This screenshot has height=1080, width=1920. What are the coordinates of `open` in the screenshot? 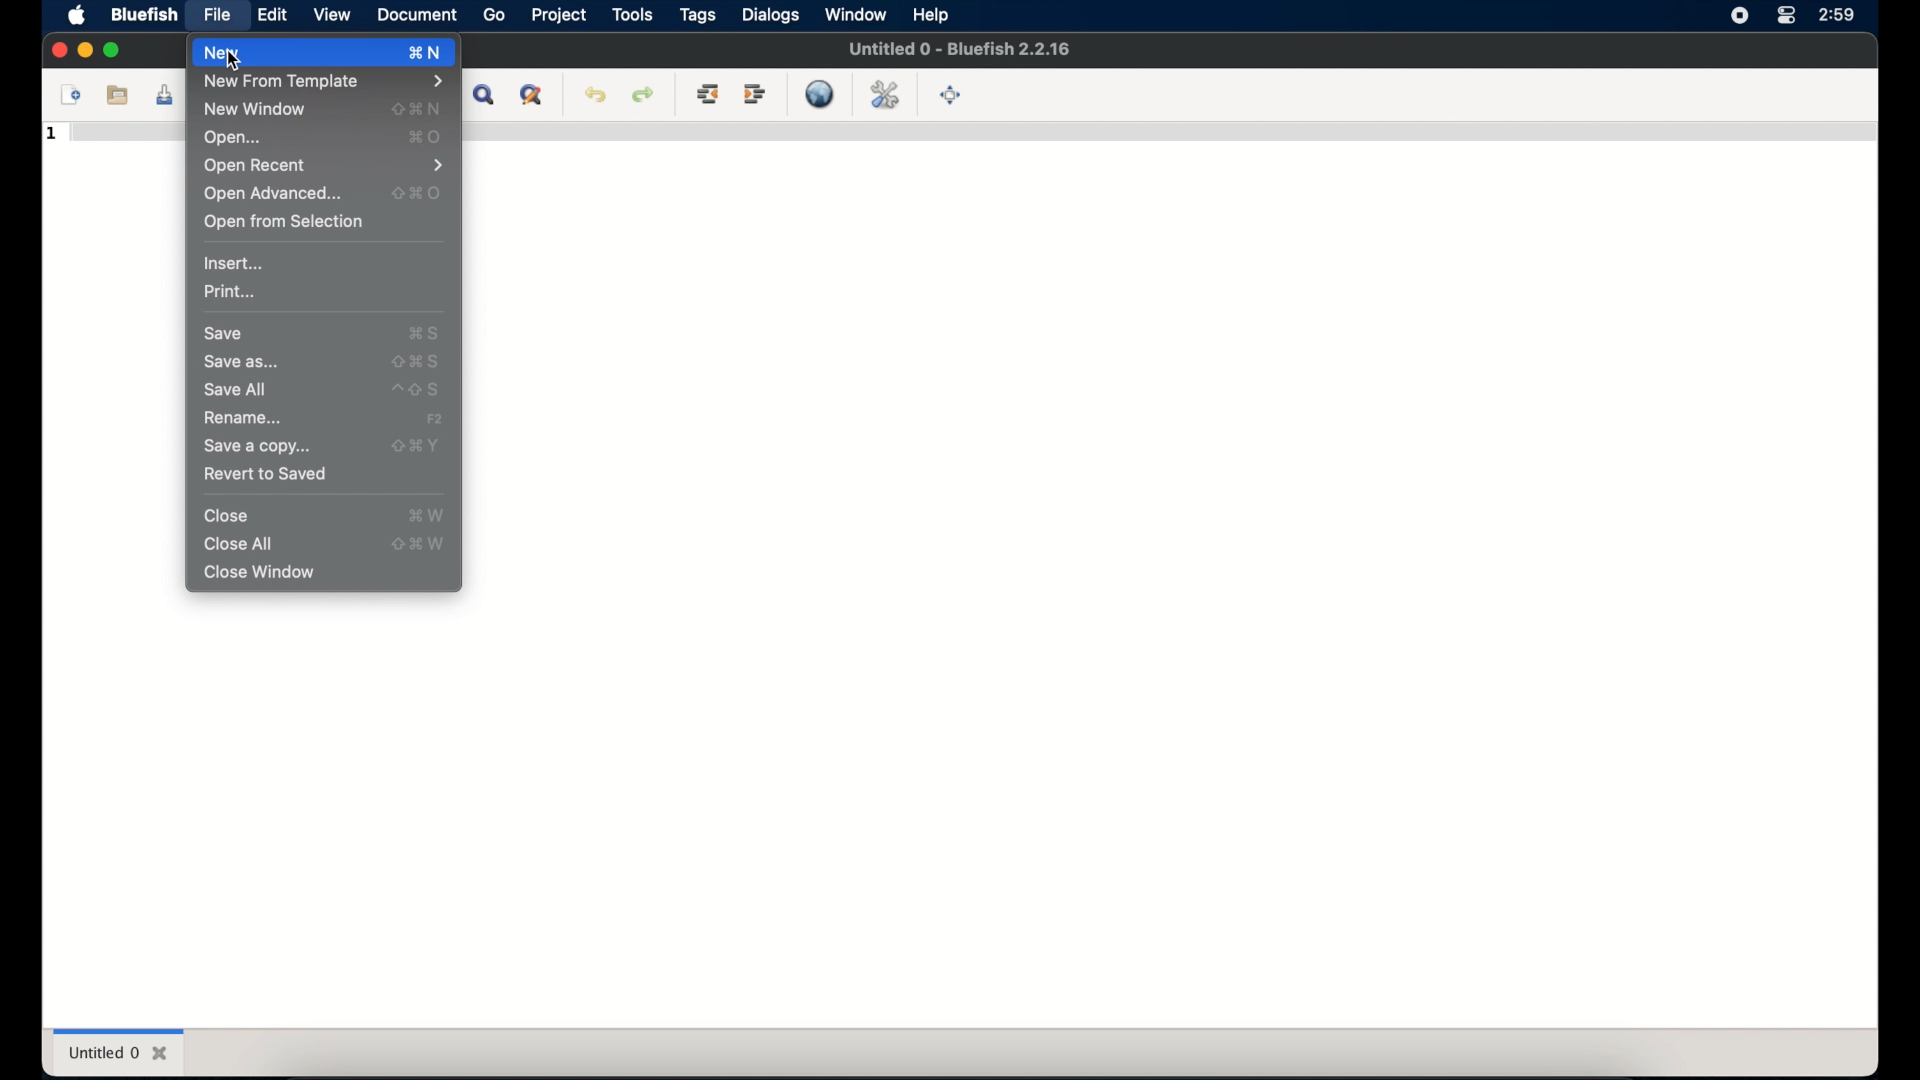 It's located at (233, 138).